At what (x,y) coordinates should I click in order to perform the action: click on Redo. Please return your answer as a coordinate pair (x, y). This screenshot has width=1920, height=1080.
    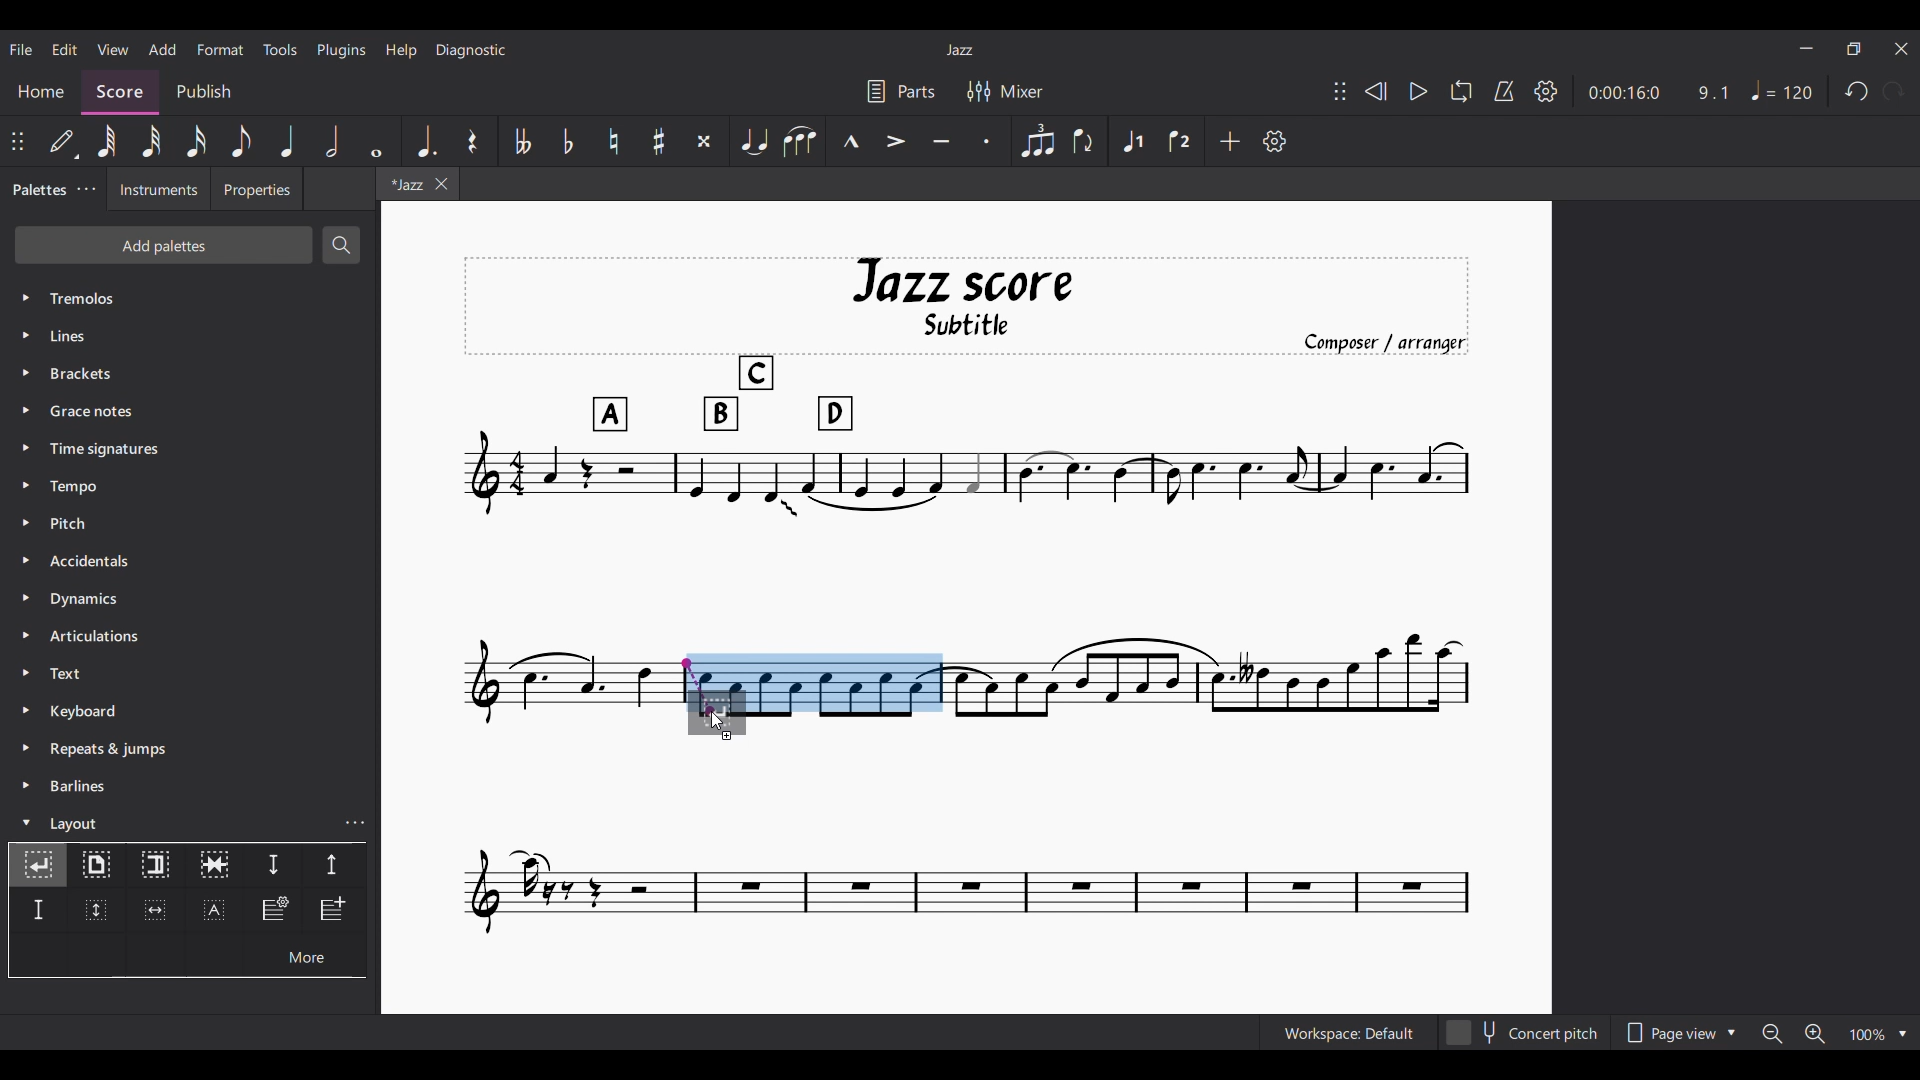
    Looking at the image, I should click on (1893, 90).